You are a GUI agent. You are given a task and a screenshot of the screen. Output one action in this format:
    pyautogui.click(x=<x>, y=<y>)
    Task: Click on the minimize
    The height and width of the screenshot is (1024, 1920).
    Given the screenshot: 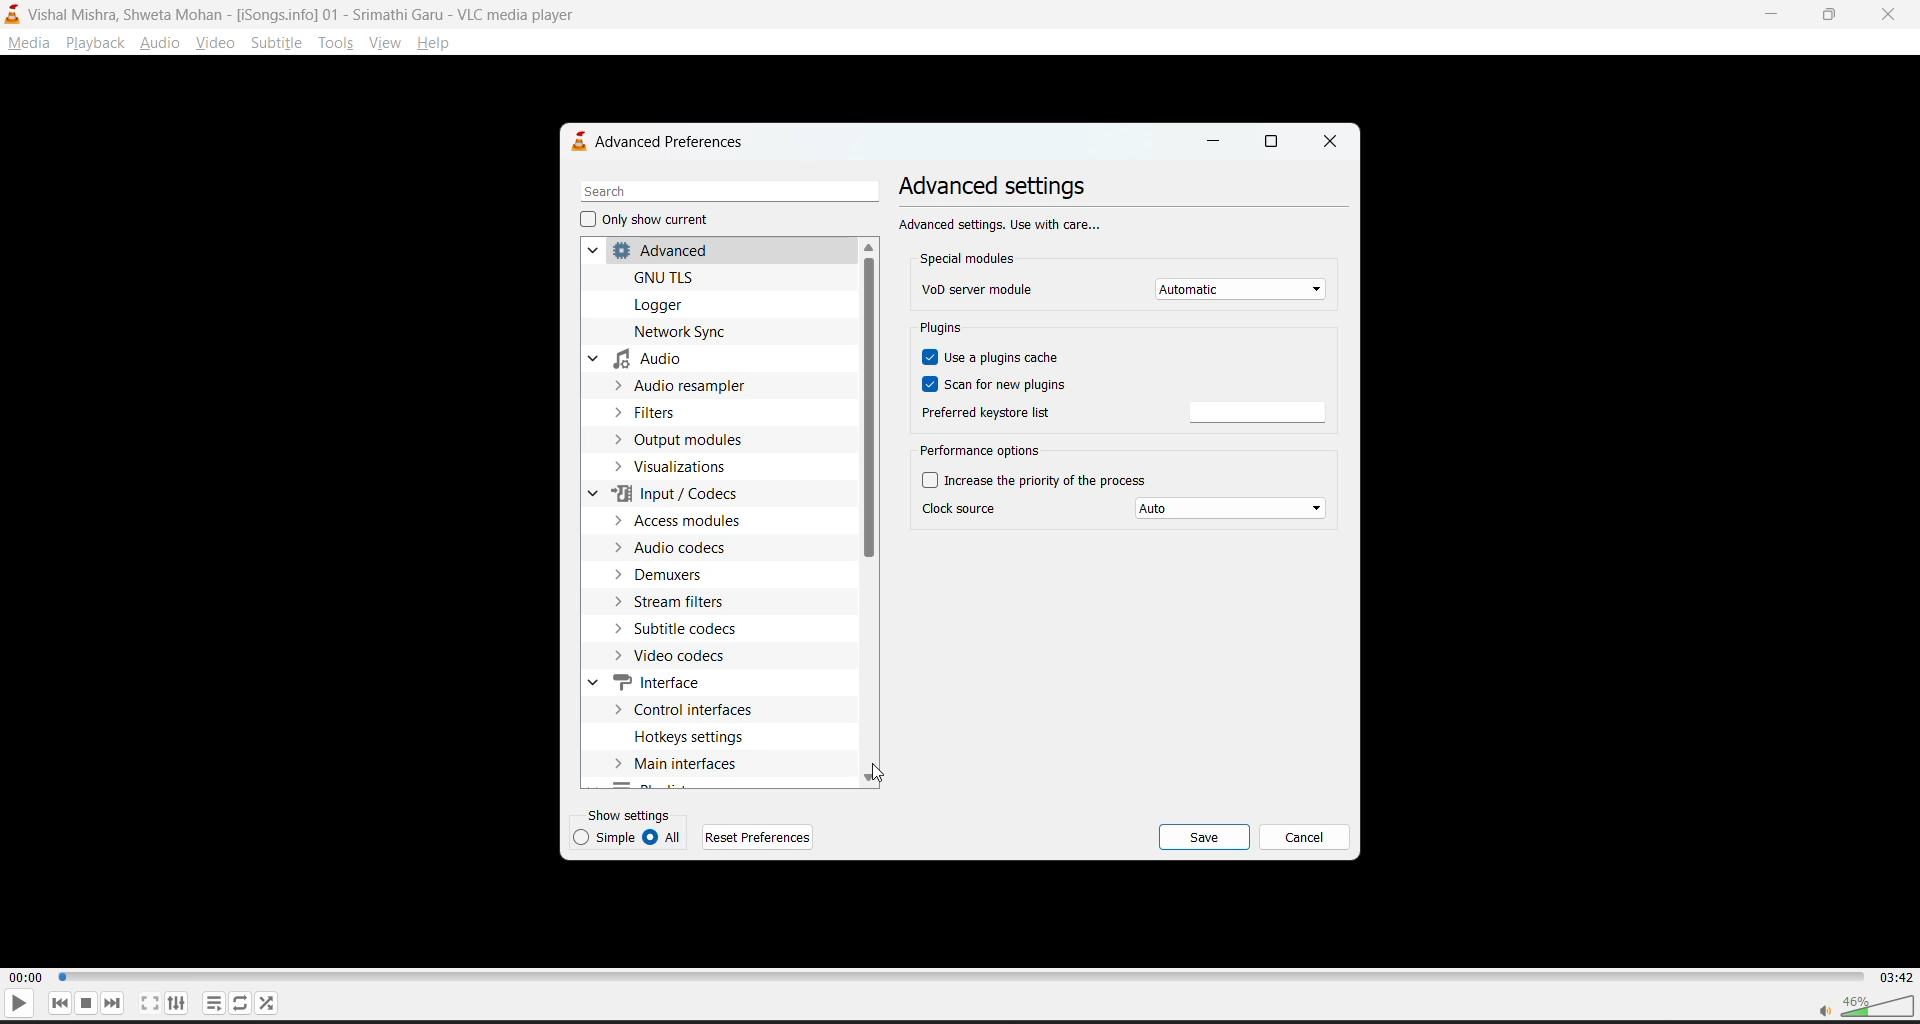 What is the action you would take?
    pyautogui.click(x=1773, y=15)
    